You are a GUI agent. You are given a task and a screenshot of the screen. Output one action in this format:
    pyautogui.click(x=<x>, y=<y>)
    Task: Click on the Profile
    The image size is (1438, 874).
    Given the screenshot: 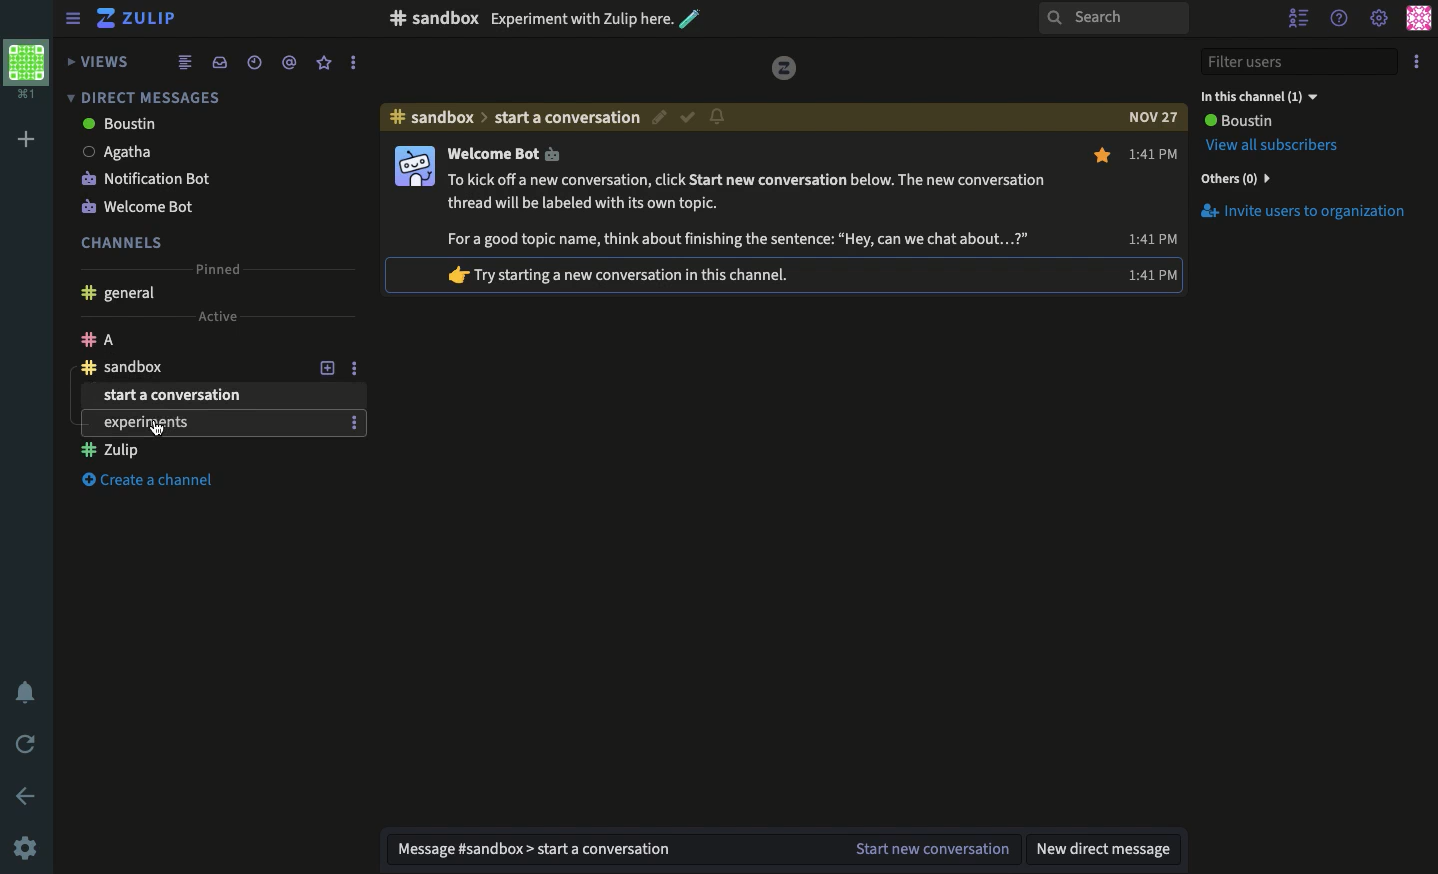 What is the action you would take?
    pyautogui.click(x=1418, y=18)
    